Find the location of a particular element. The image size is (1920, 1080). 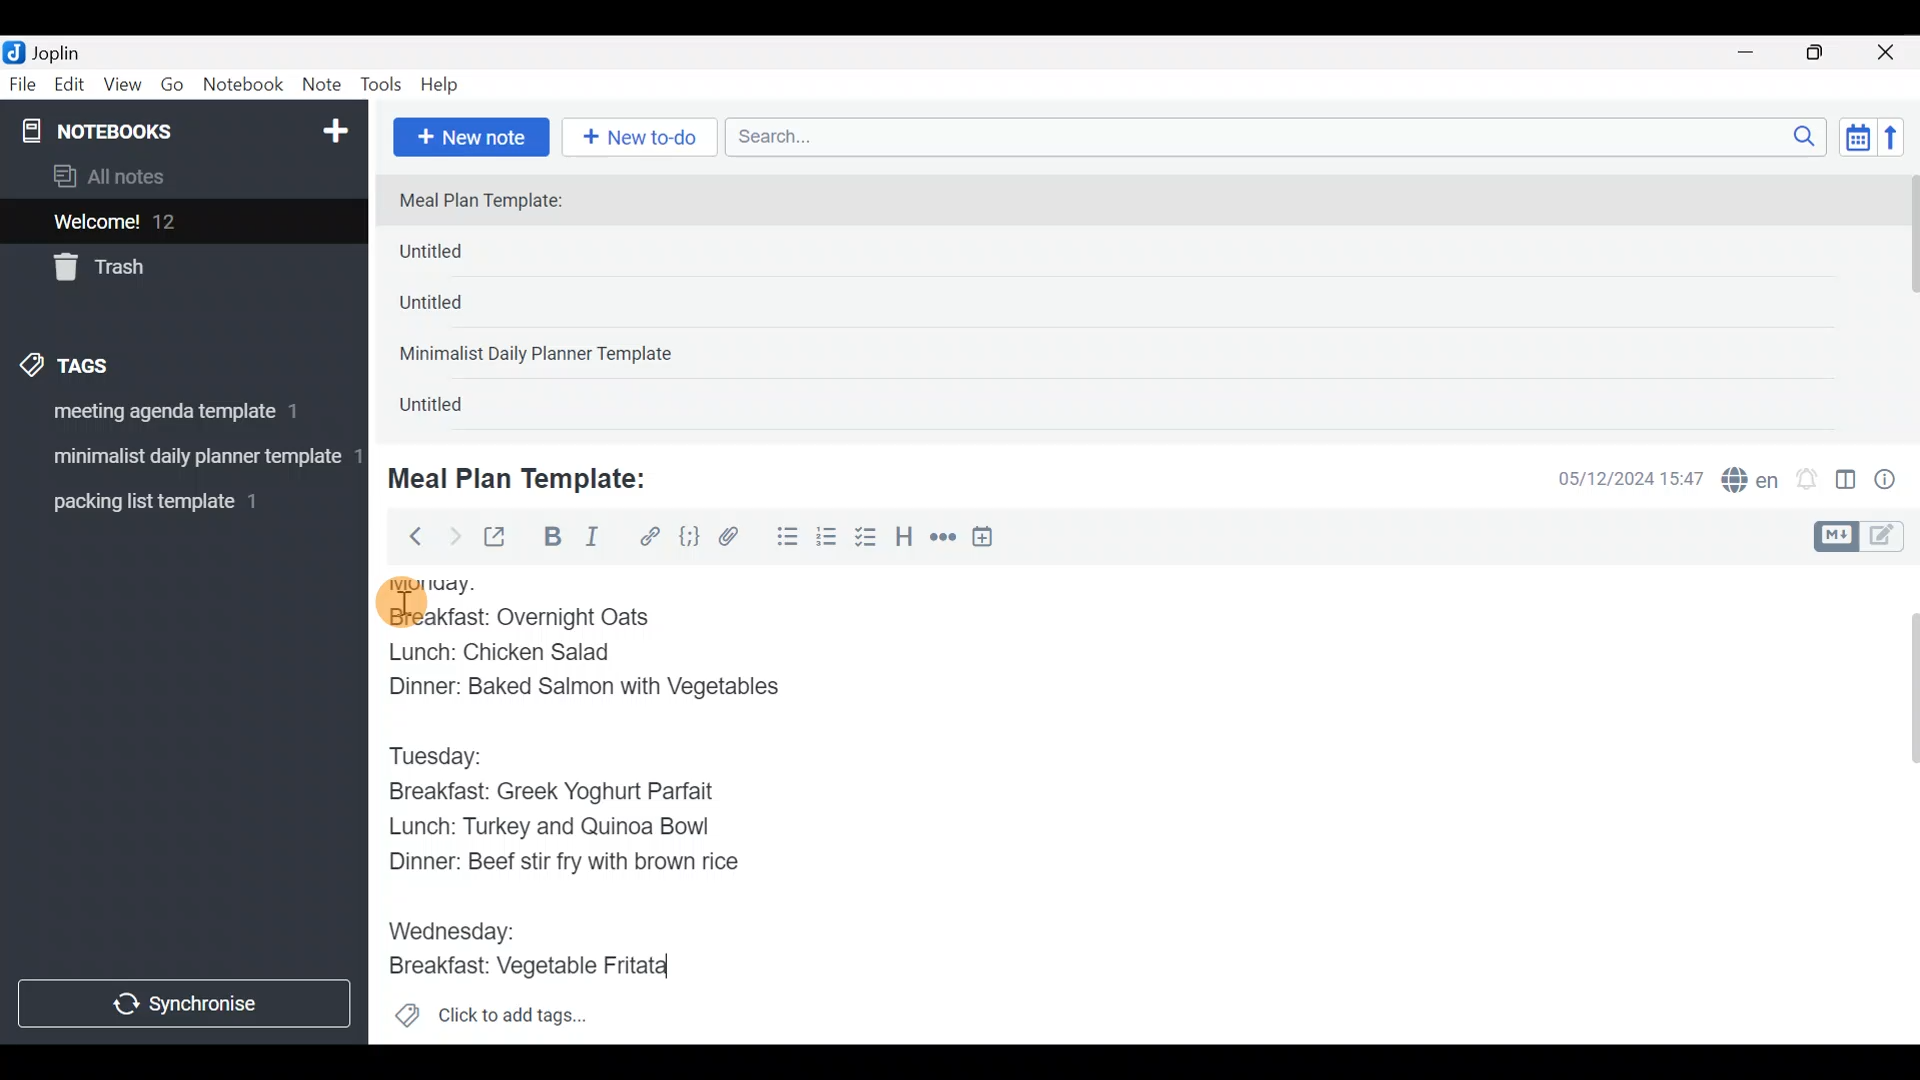

Meal Plan Template: is located at coordinates (530, 476).